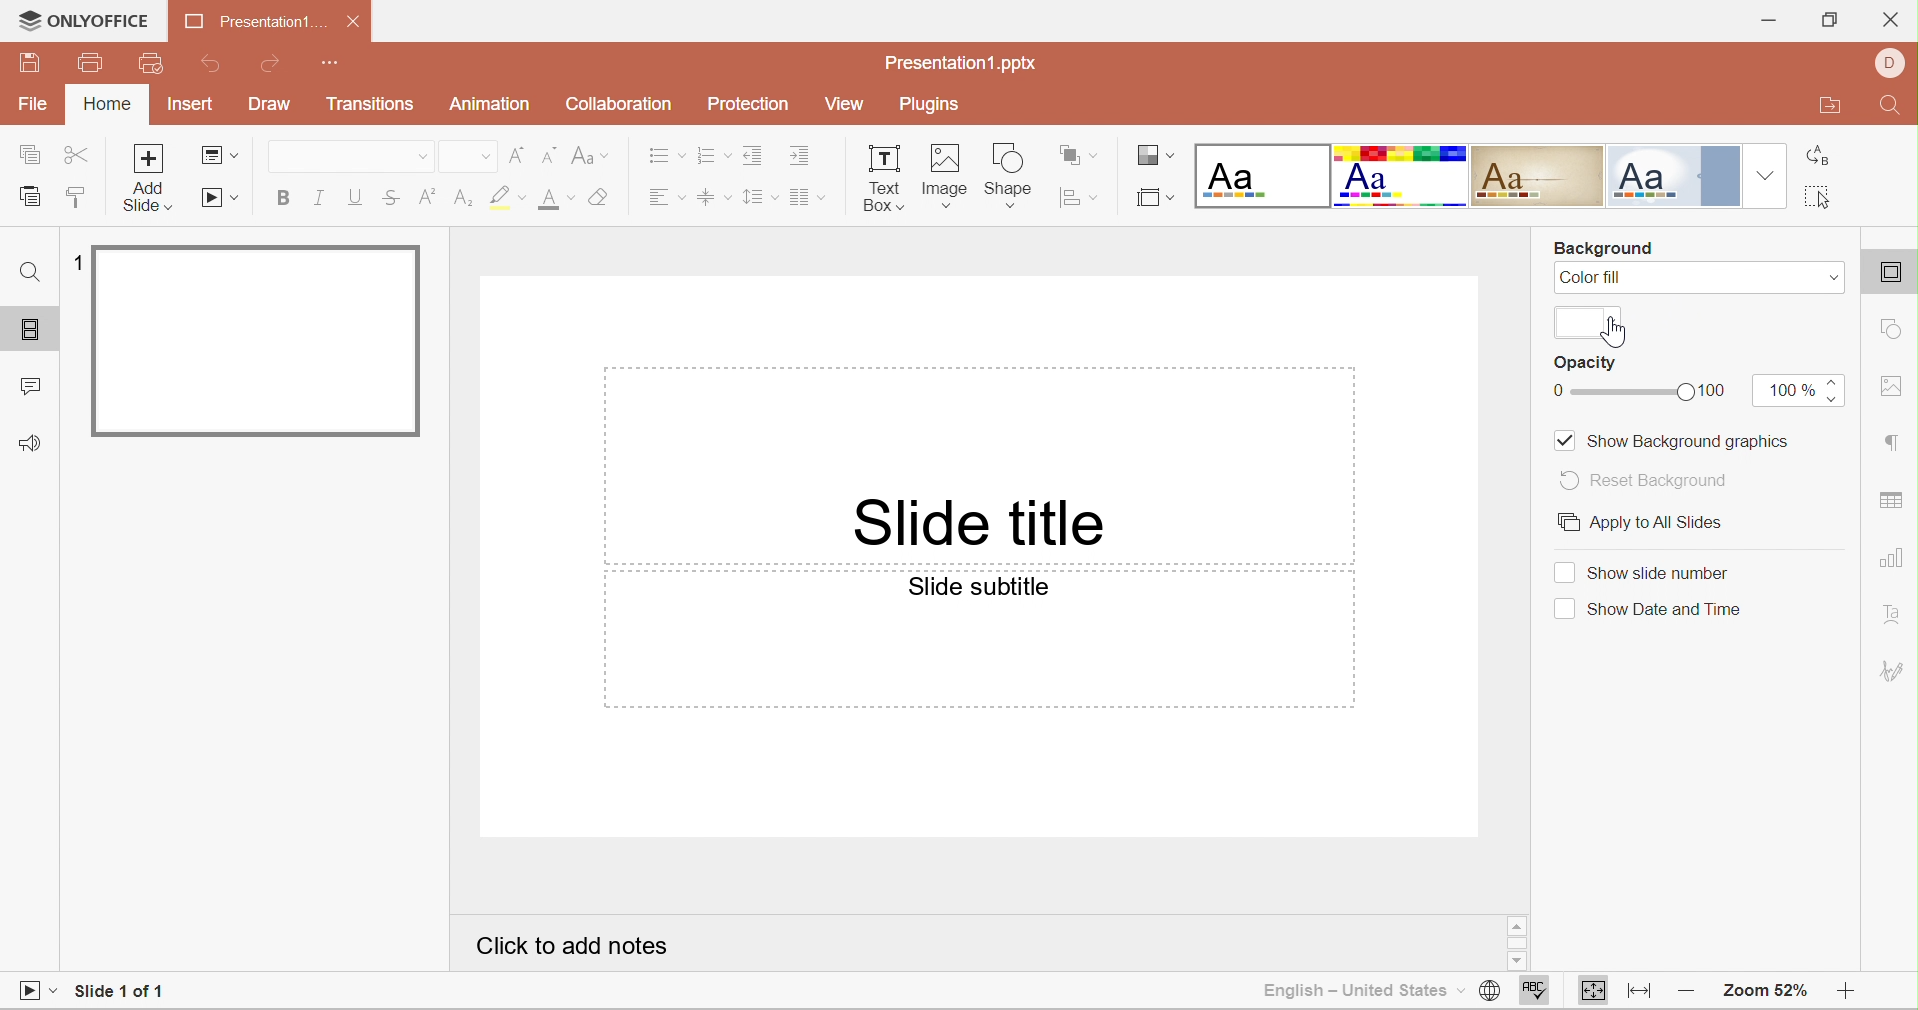 This screenshot has width=1918, height=1010. Describe the element at coordinates (39, 106) in the screenshot. I see `File` at that location.